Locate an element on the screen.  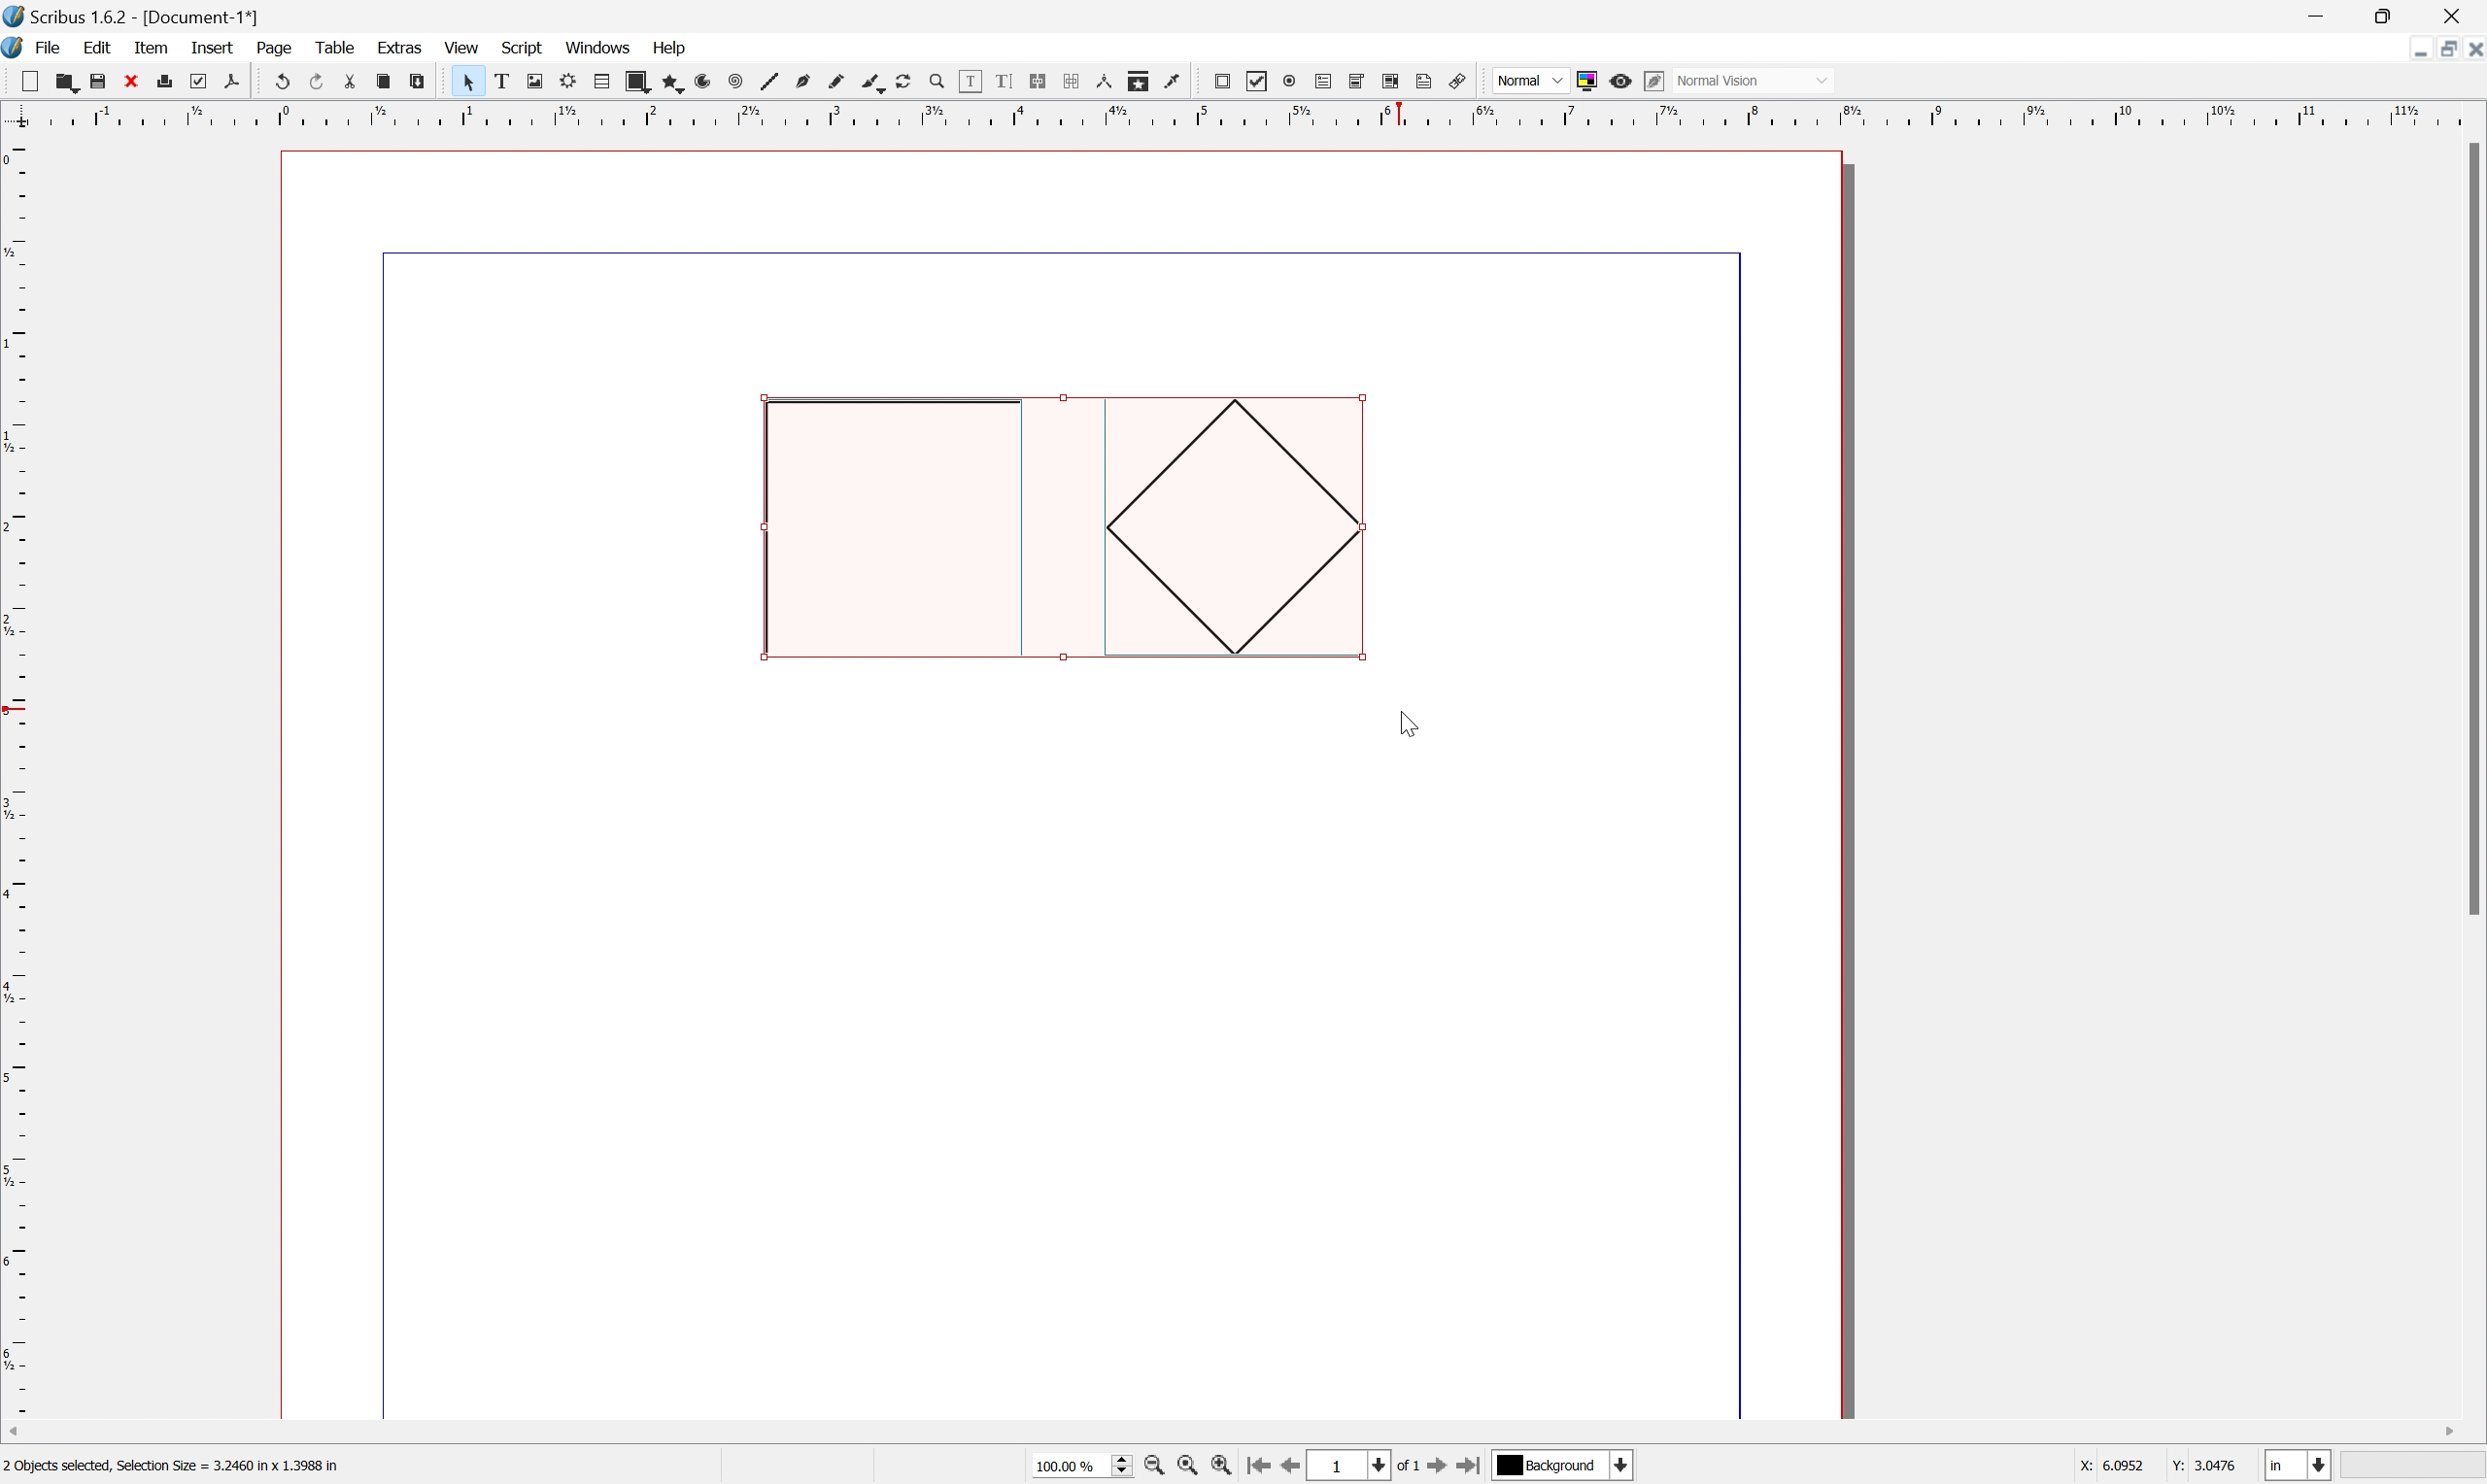
Preview mode is located at coordinates (1619, 81).